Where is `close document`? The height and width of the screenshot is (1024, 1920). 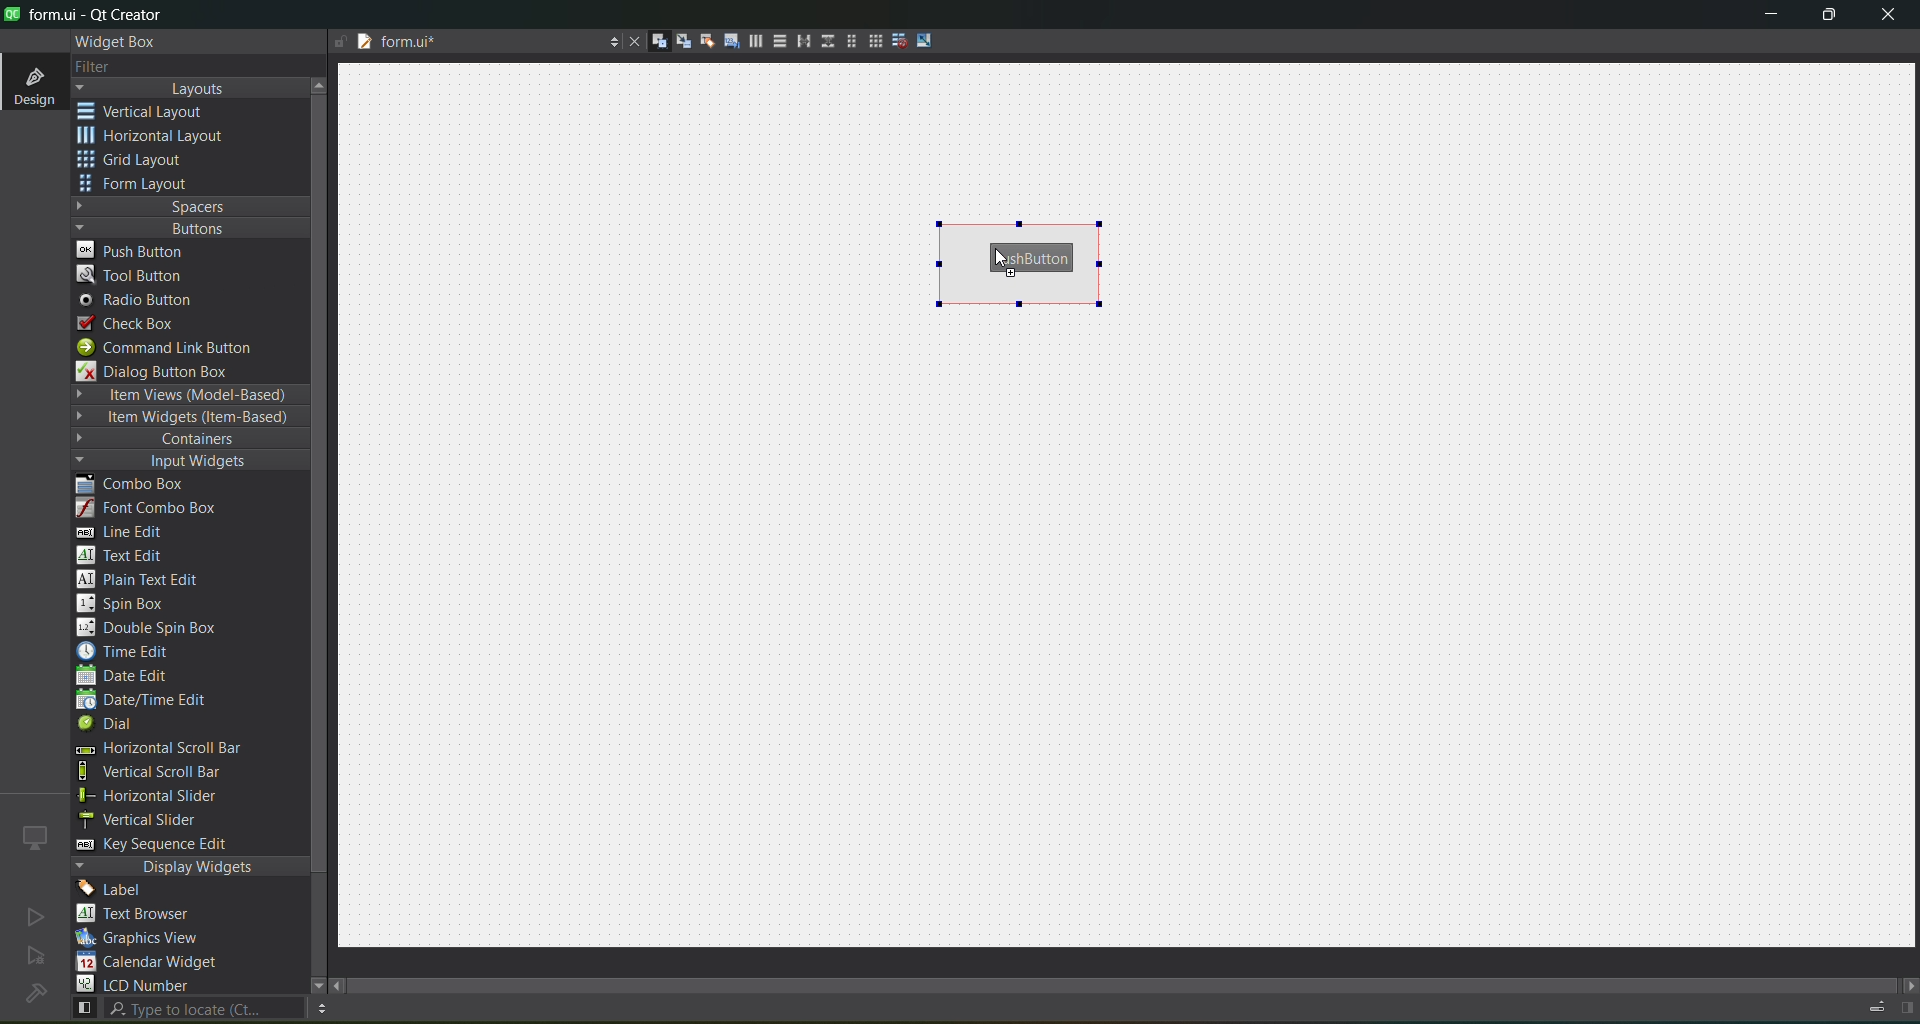 close document is located at coordinates (630, 43).